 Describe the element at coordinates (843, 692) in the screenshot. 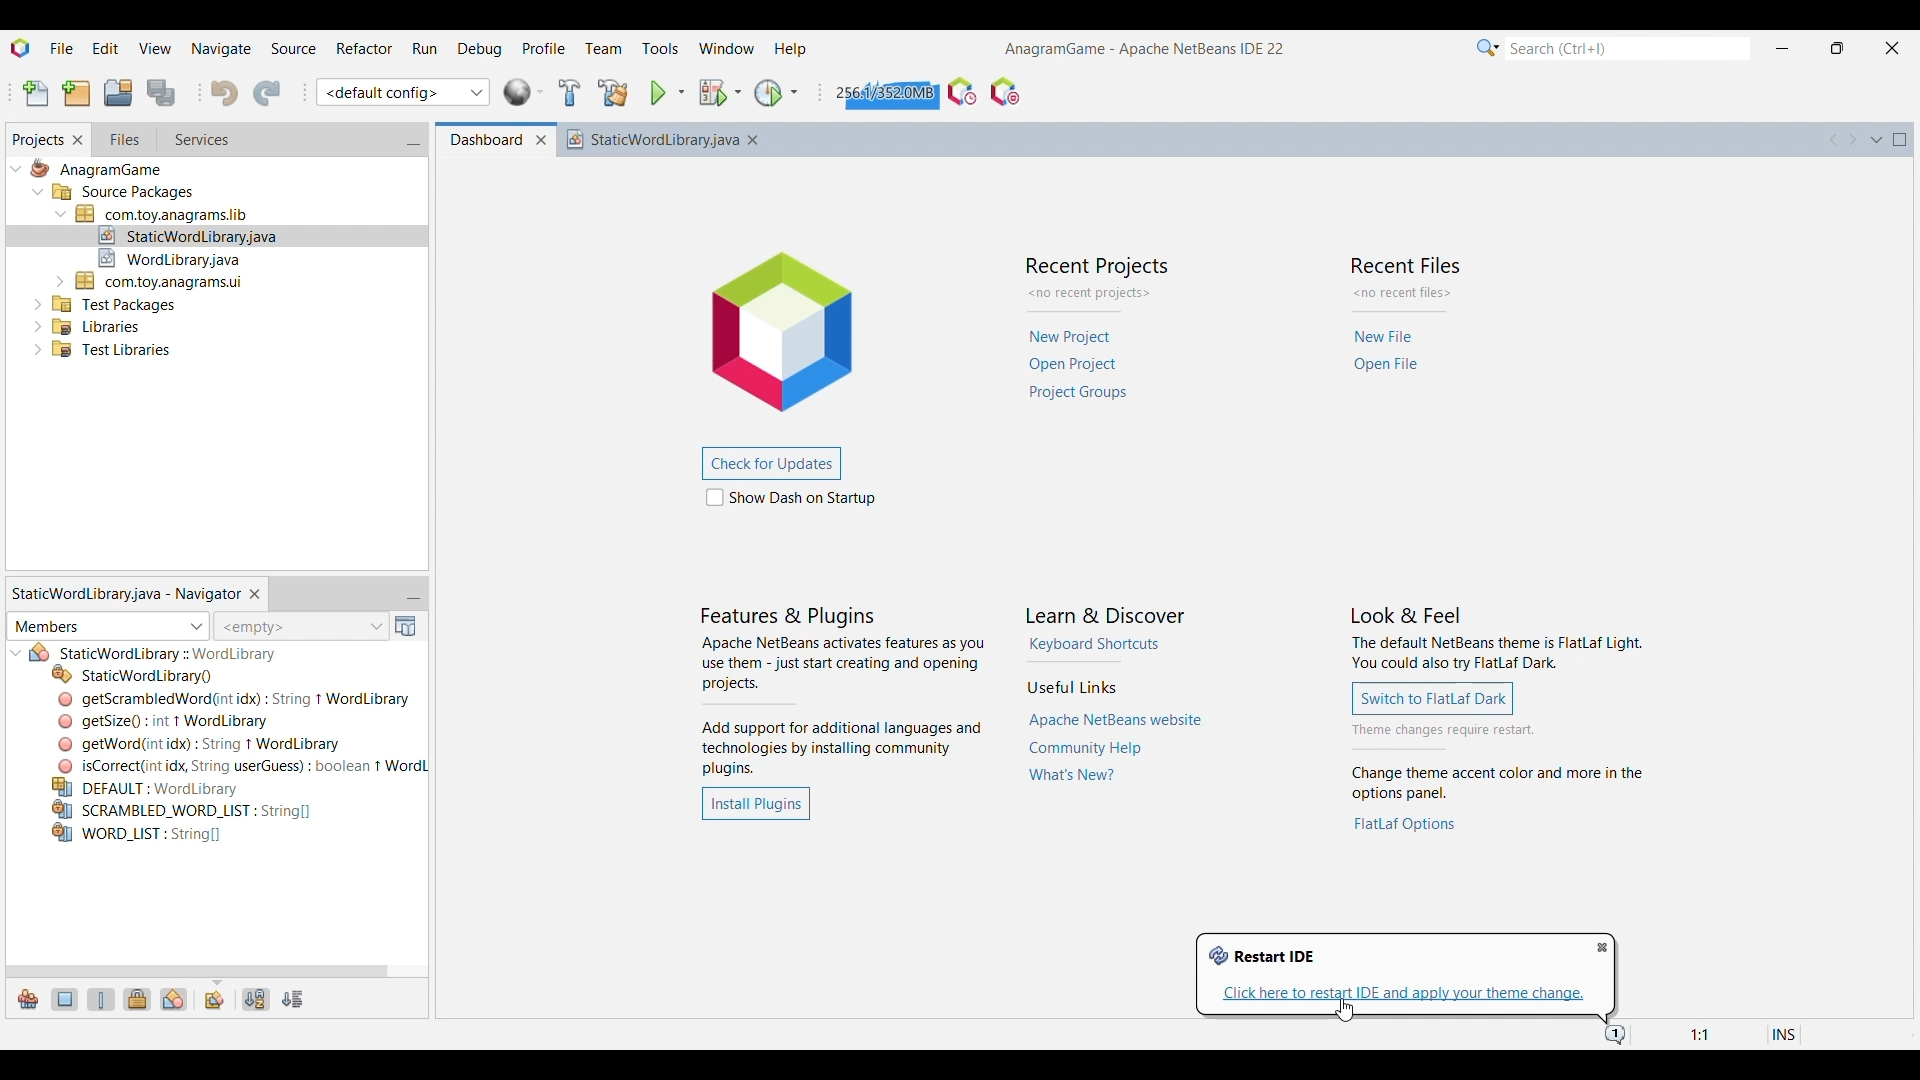

I see `Title and description of Features and Plugins` at that location.